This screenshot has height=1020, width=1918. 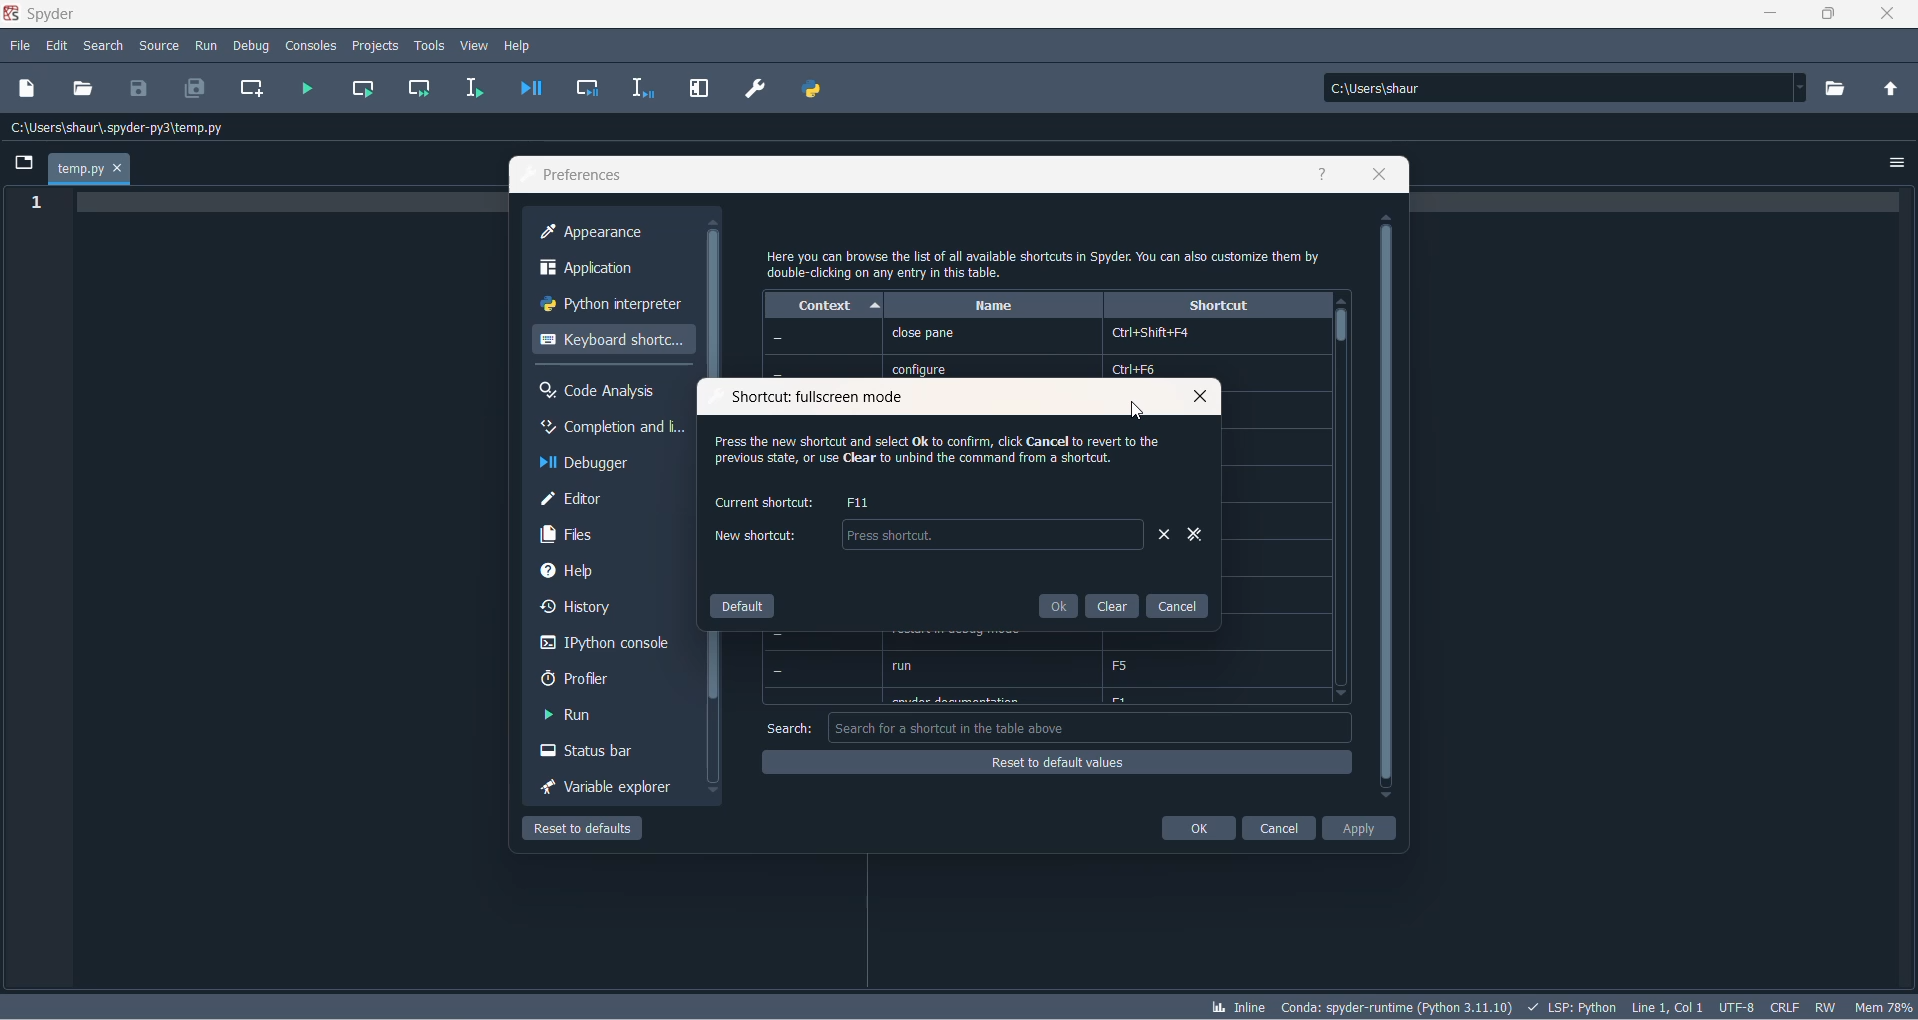 I want to click on inline, so click(x=1237, y=1008).